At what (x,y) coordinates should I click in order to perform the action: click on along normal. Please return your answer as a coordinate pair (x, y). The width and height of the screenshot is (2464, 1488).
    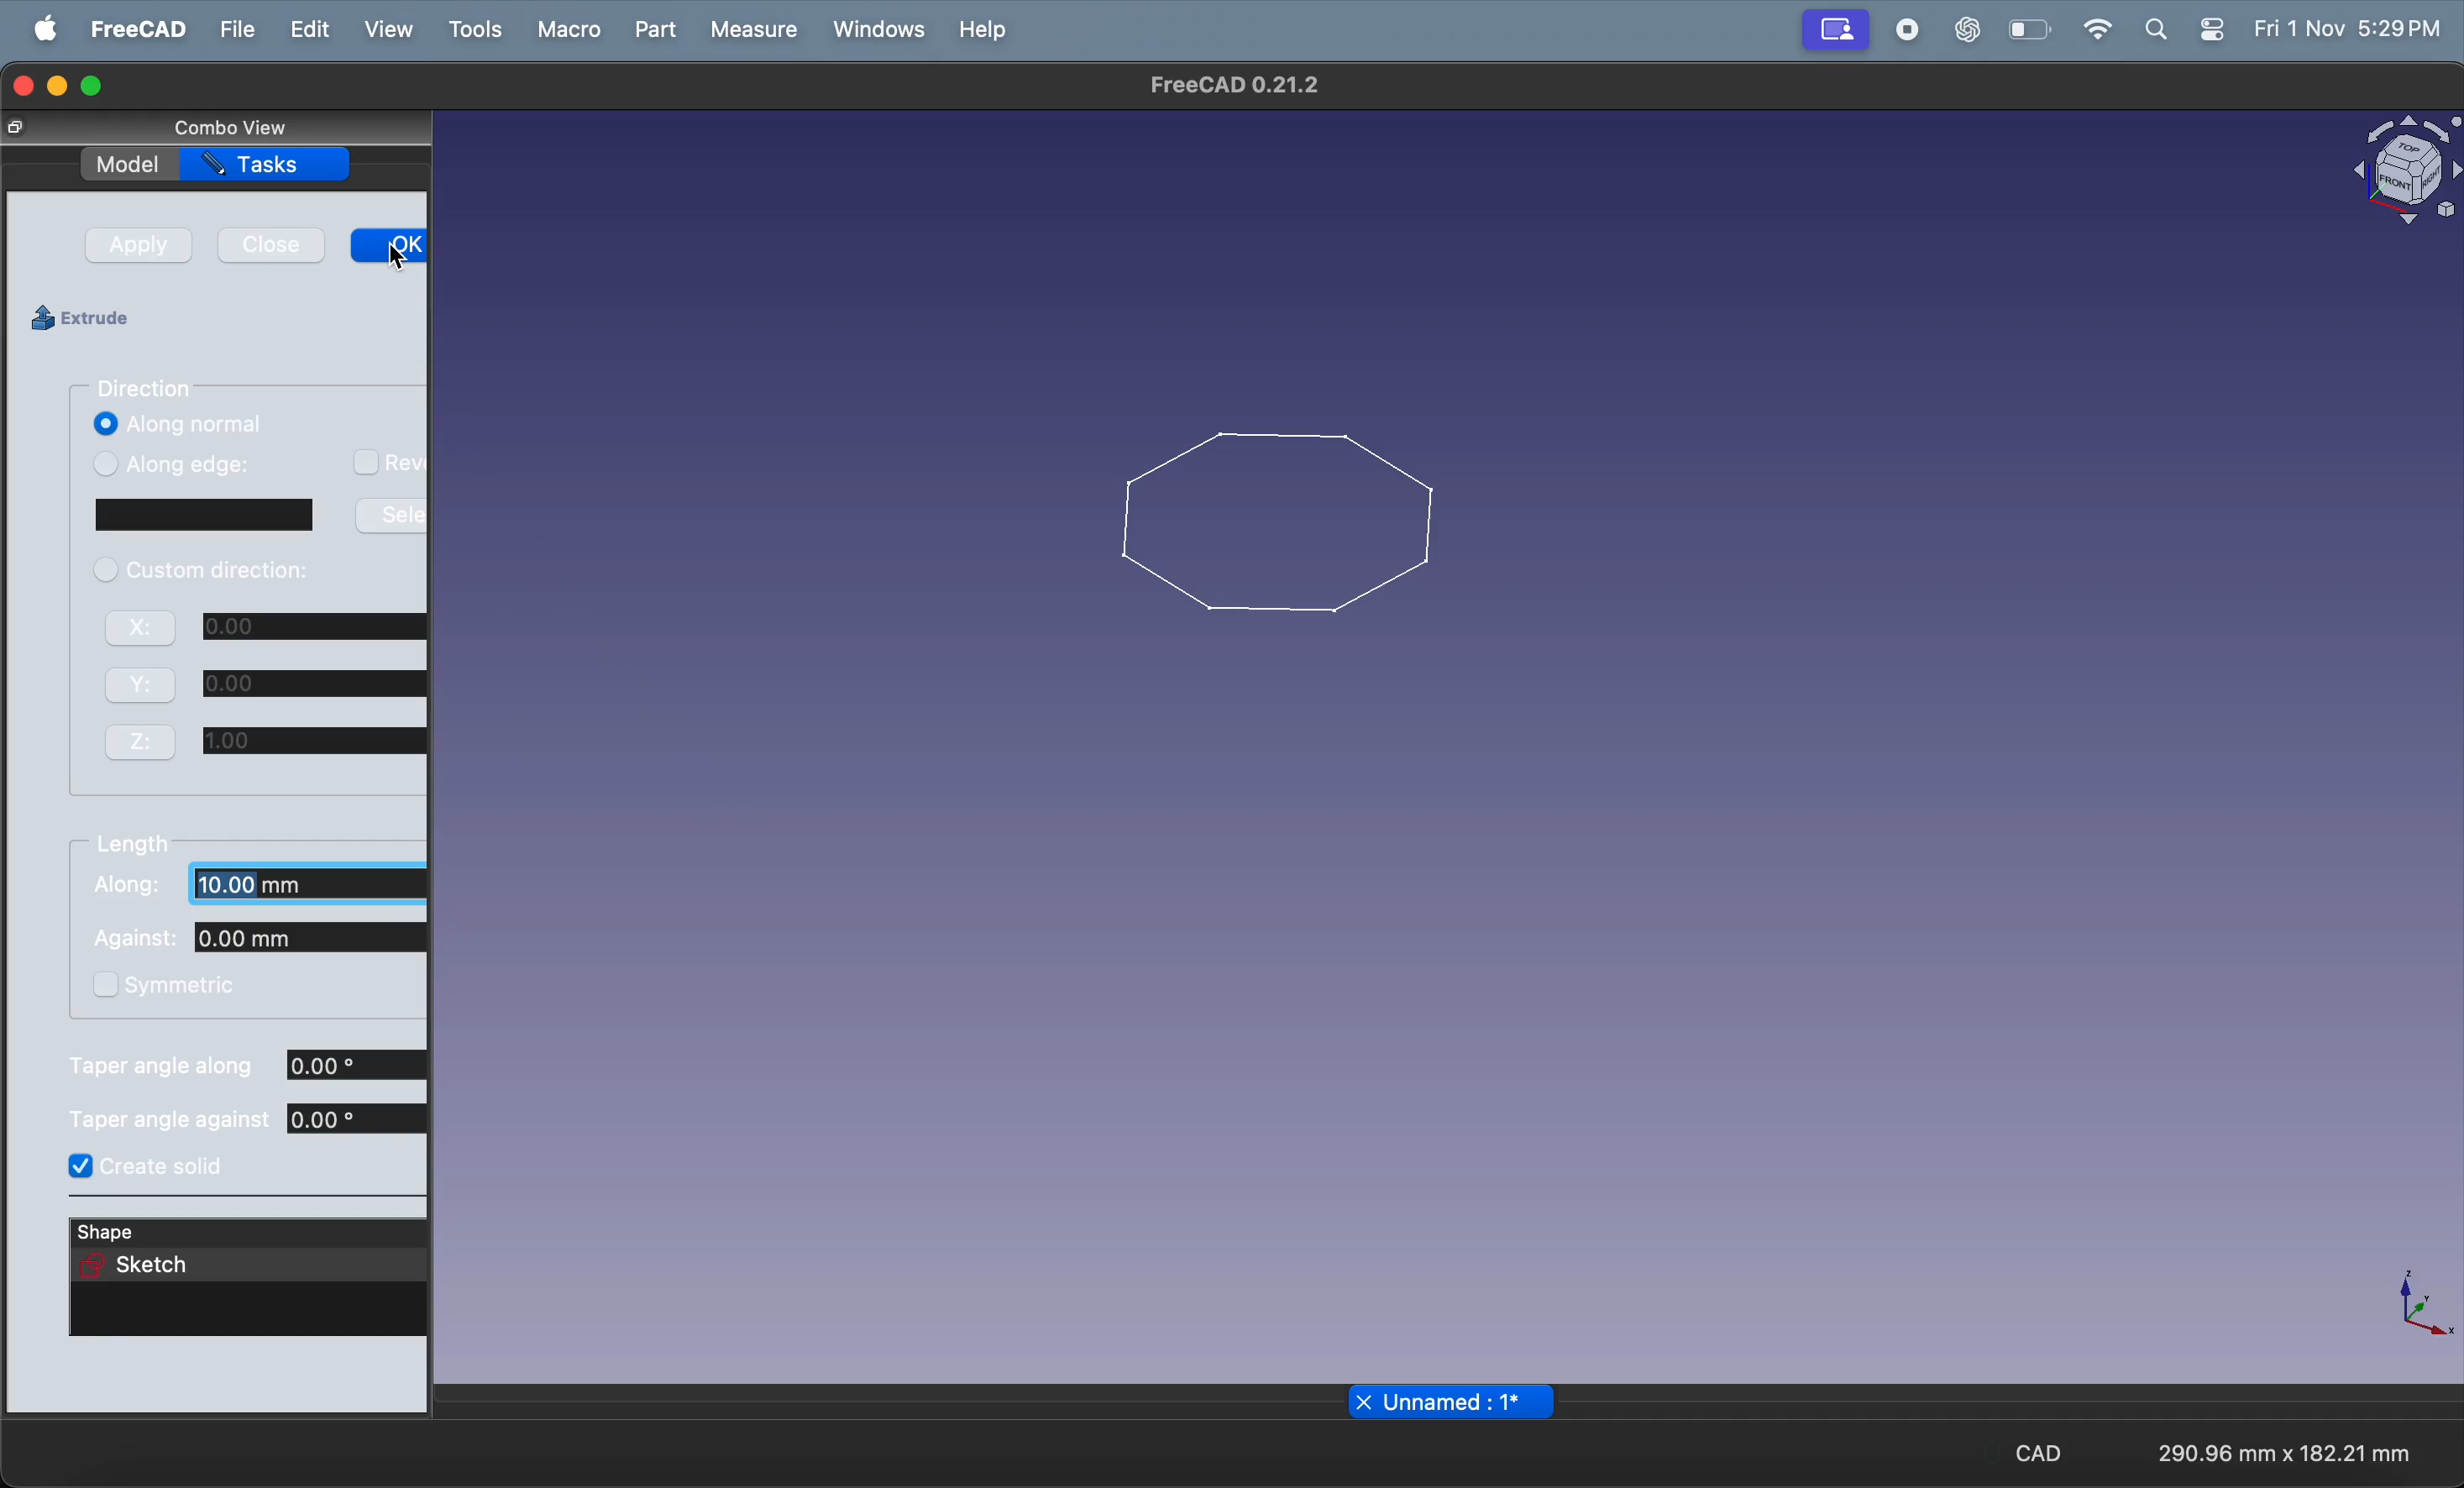
    Looking at the image, I should click on (250, 424).